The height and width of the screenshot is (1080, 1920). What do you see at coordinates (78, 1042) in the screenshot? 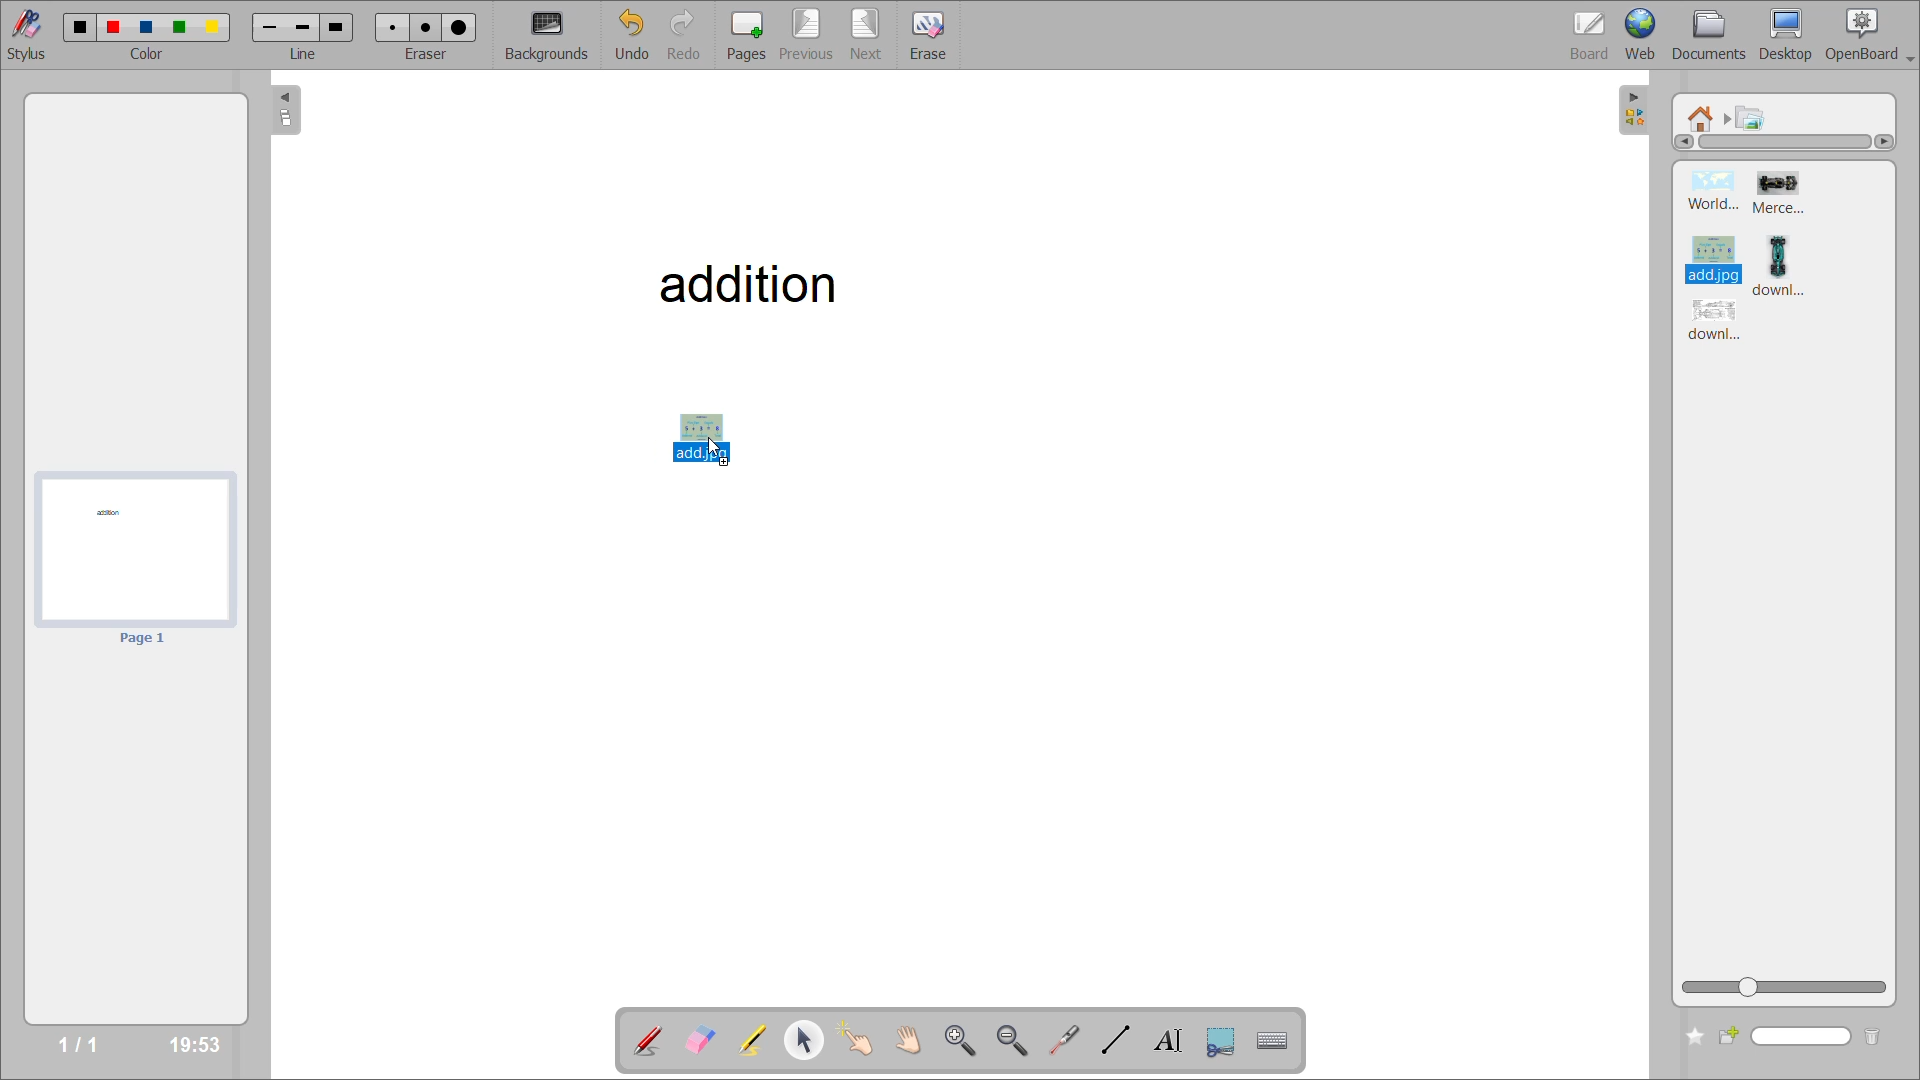
I see `page no/total pages` at bounding box center [78, 1042].